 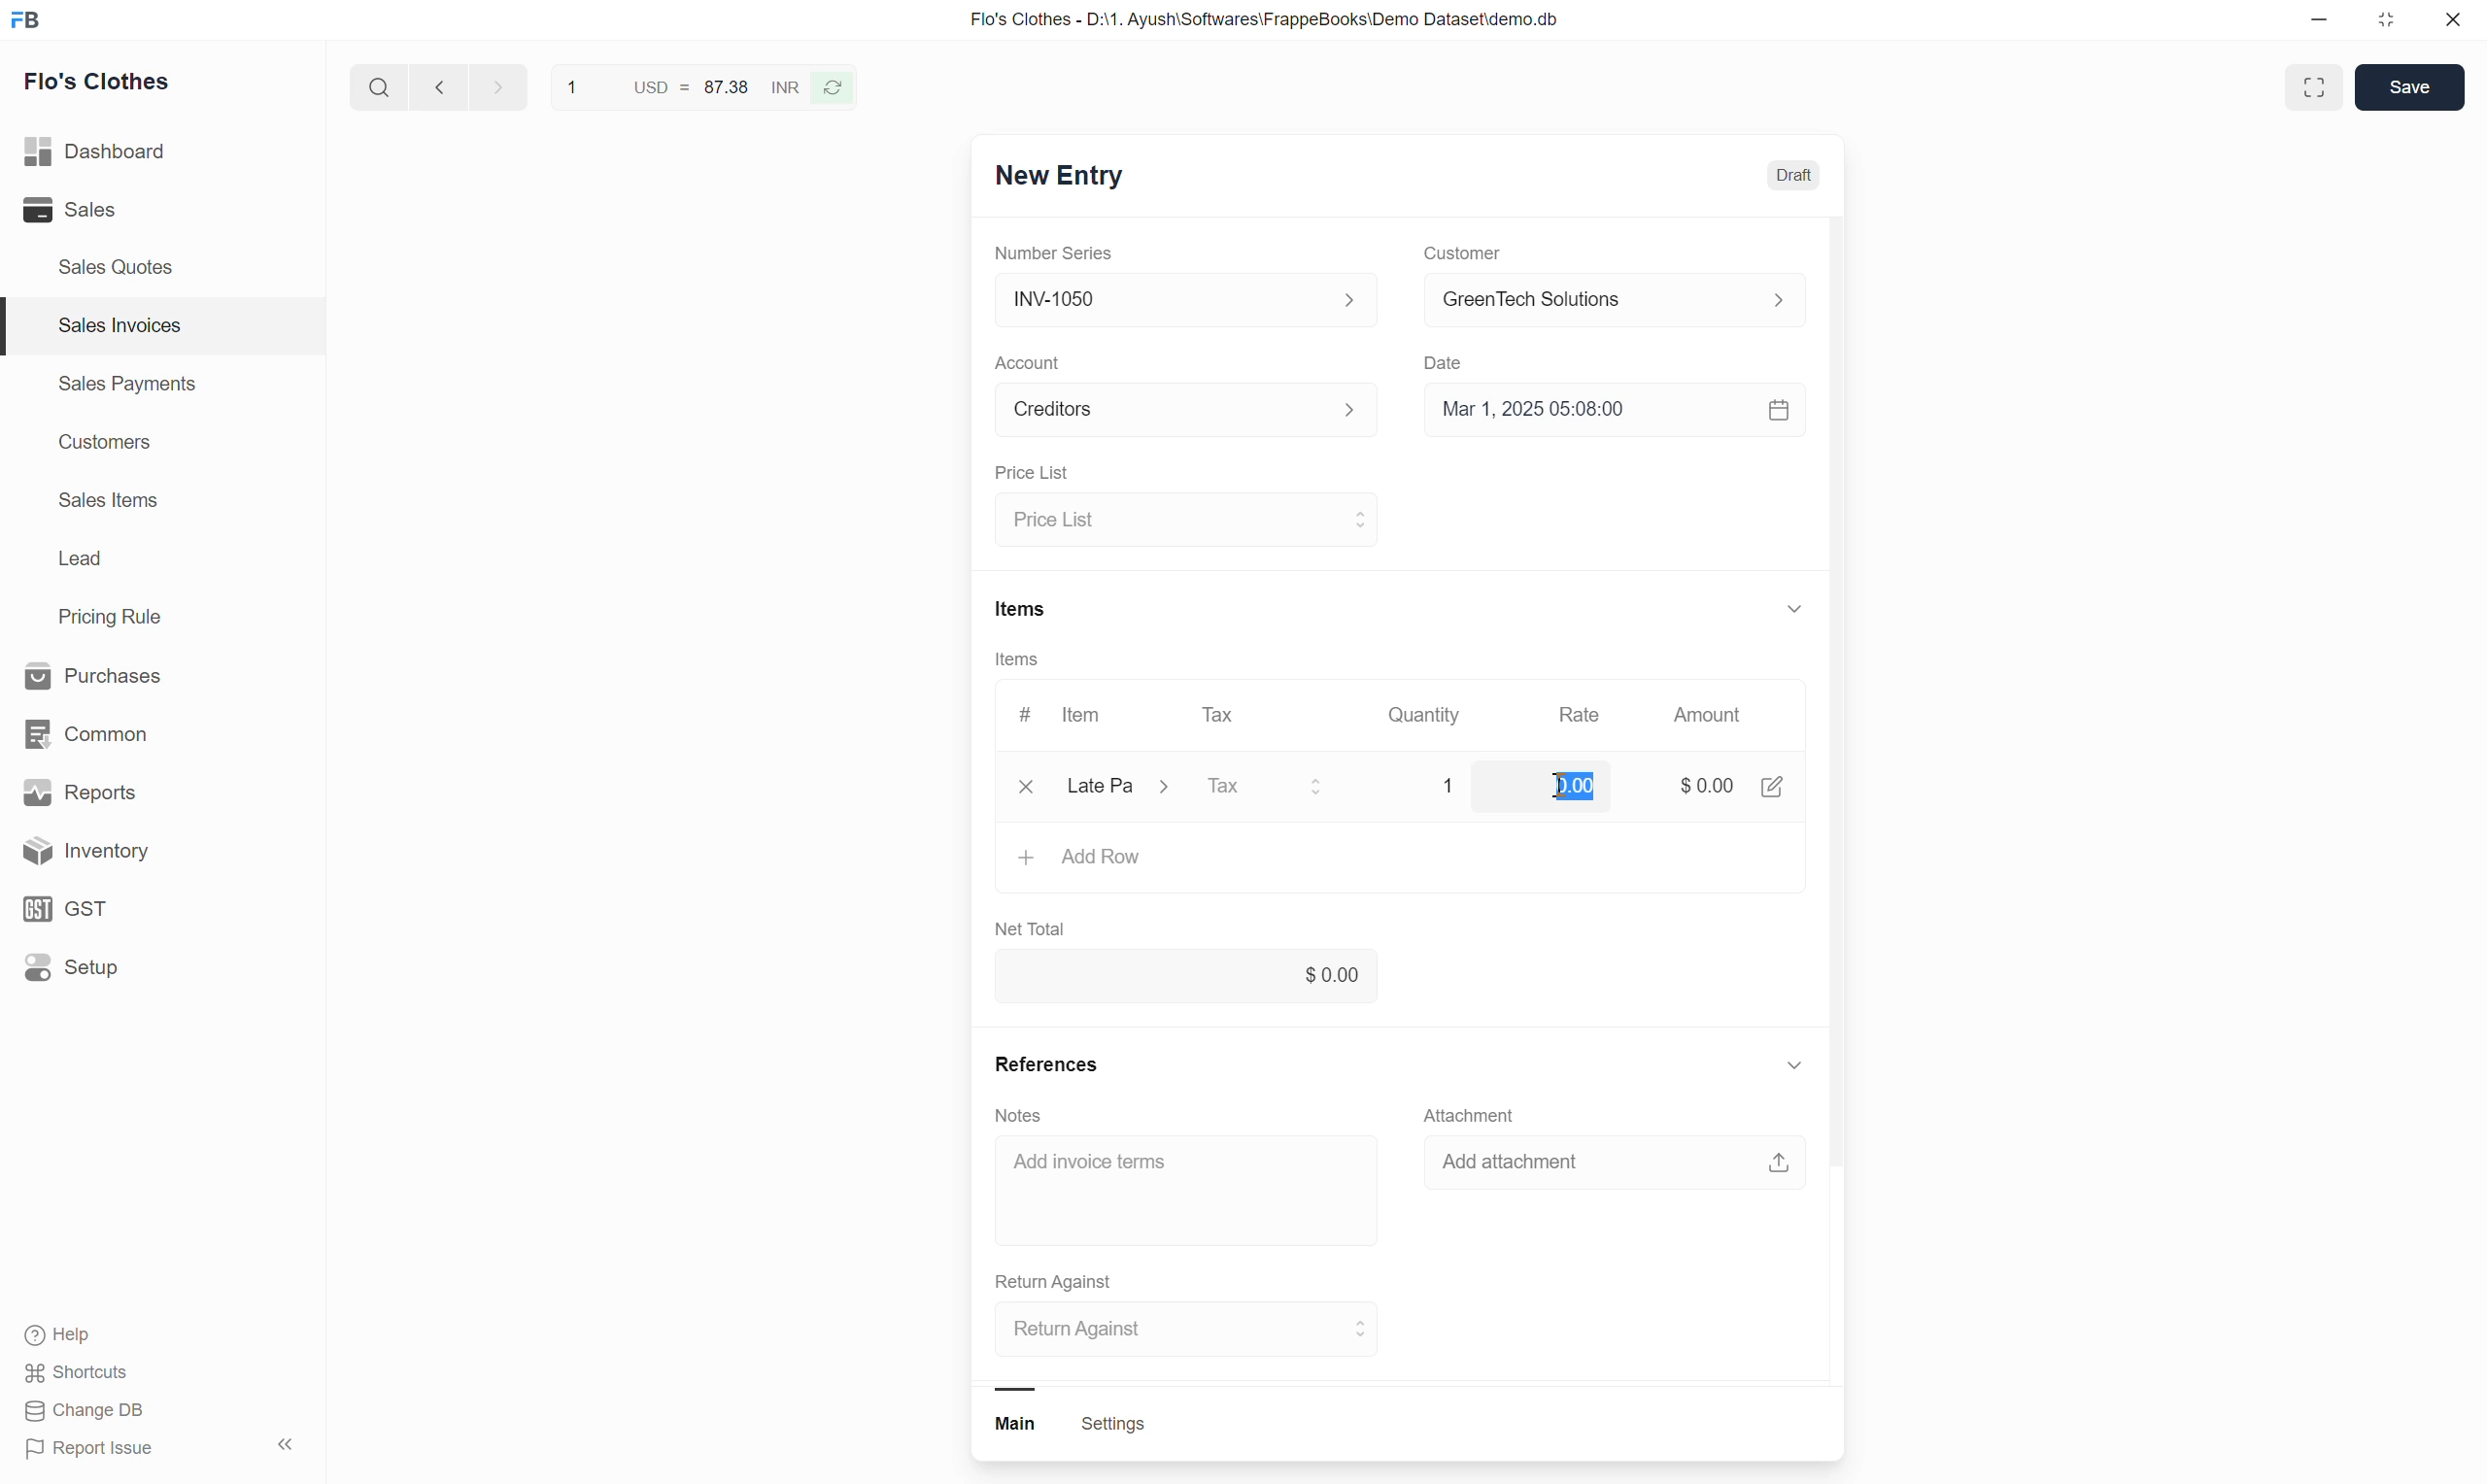 I want to click on References, so click(x=1045, y=1063).